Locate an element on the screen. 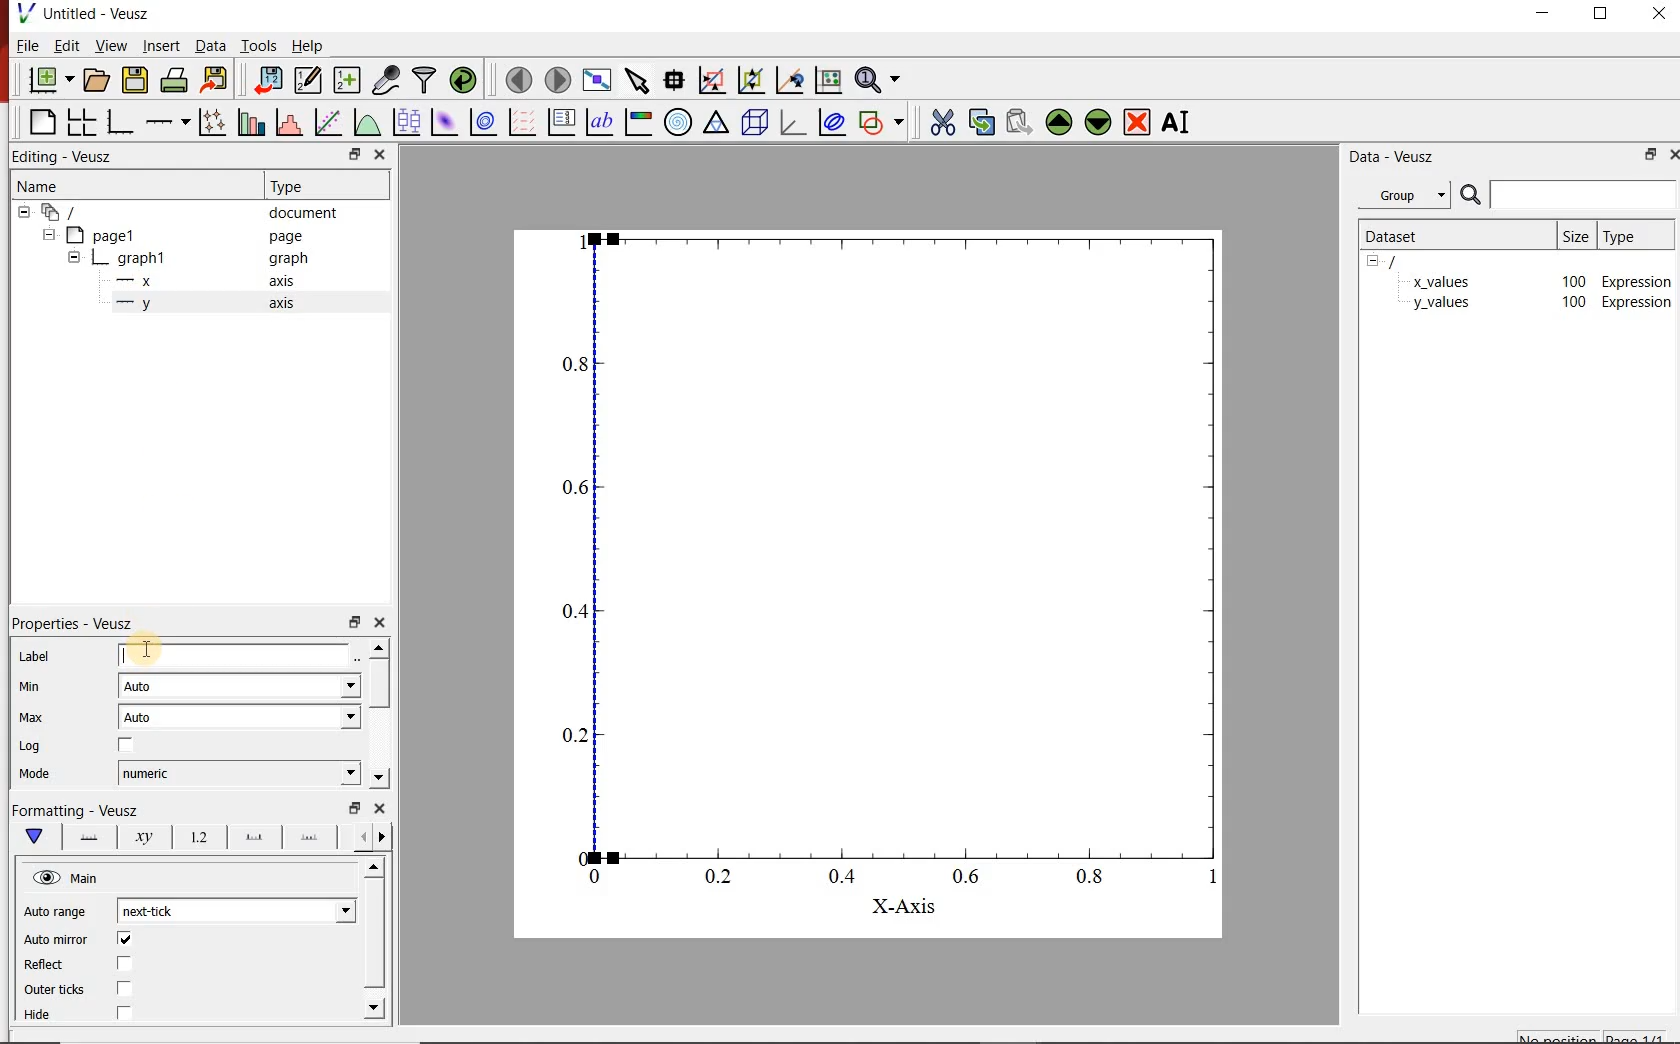 This screenshot has height=1044, width=1680. y_values is located at coordinates (1441, 304).